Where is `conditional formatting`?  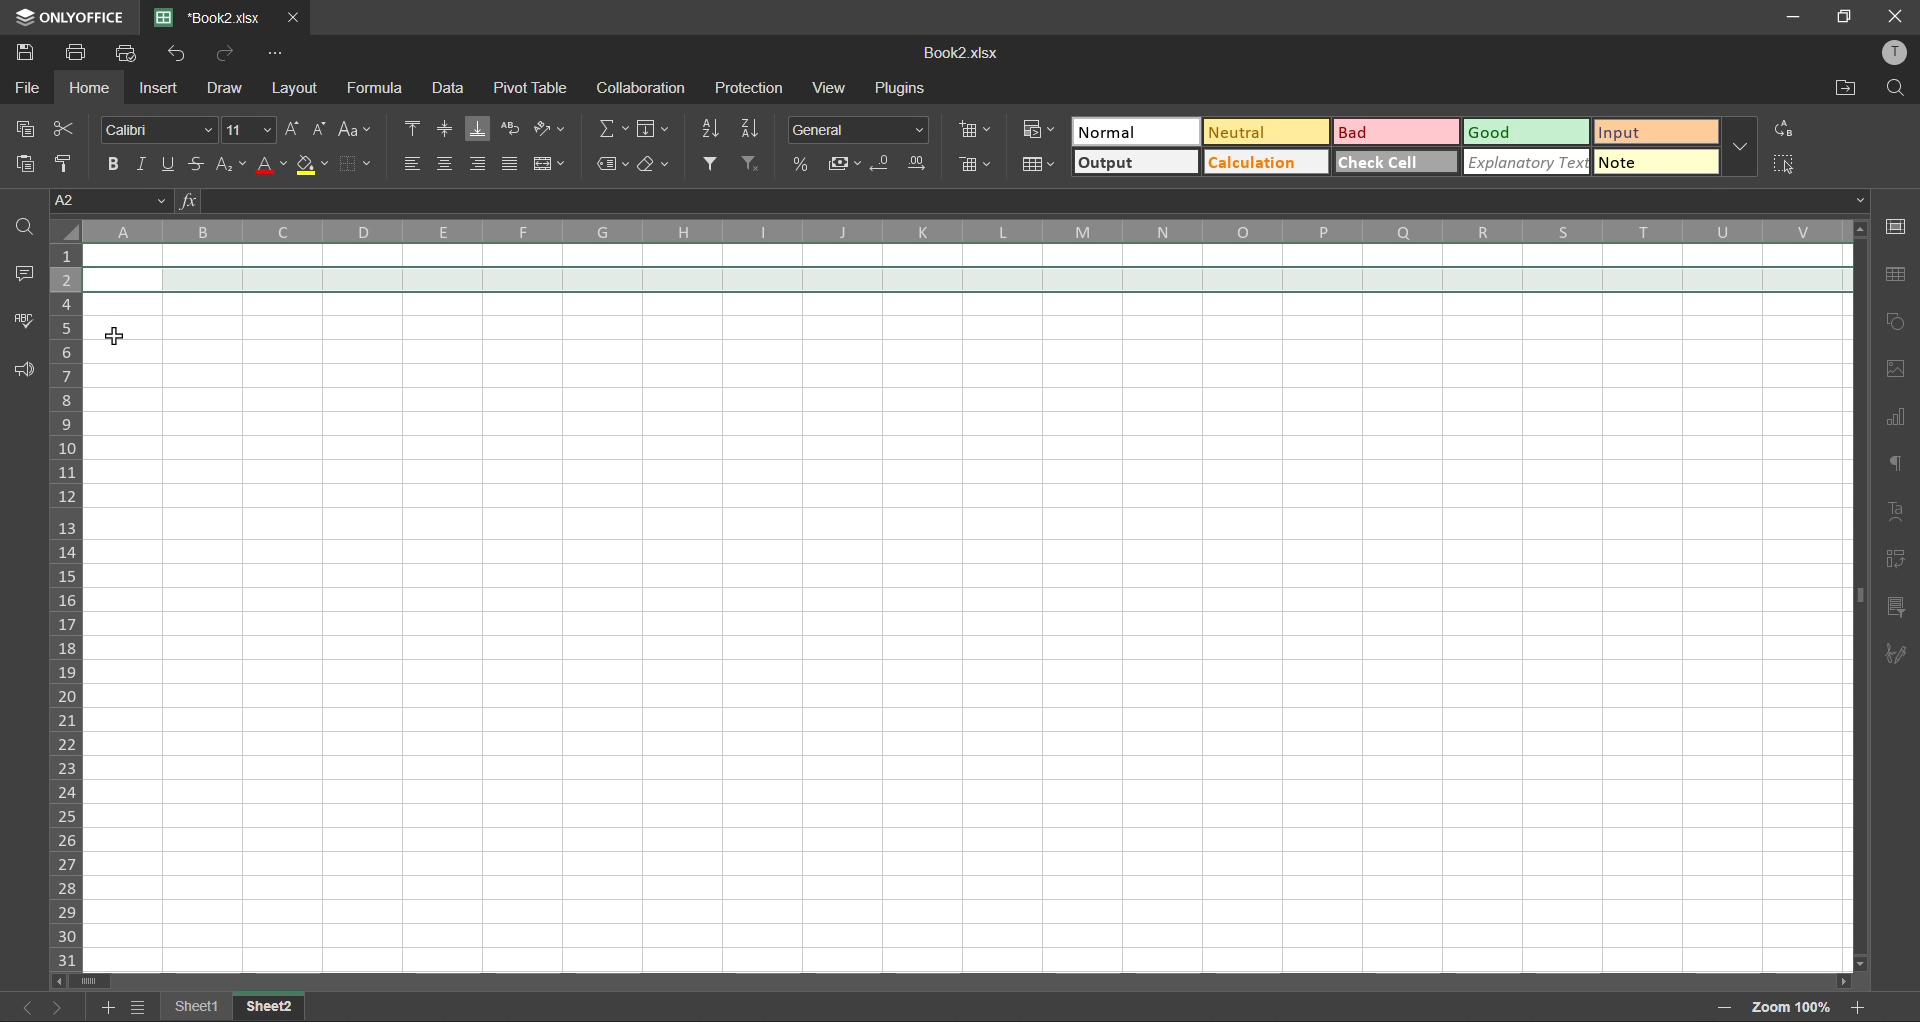 conditional formatting is located at coordinates (1040, 128).